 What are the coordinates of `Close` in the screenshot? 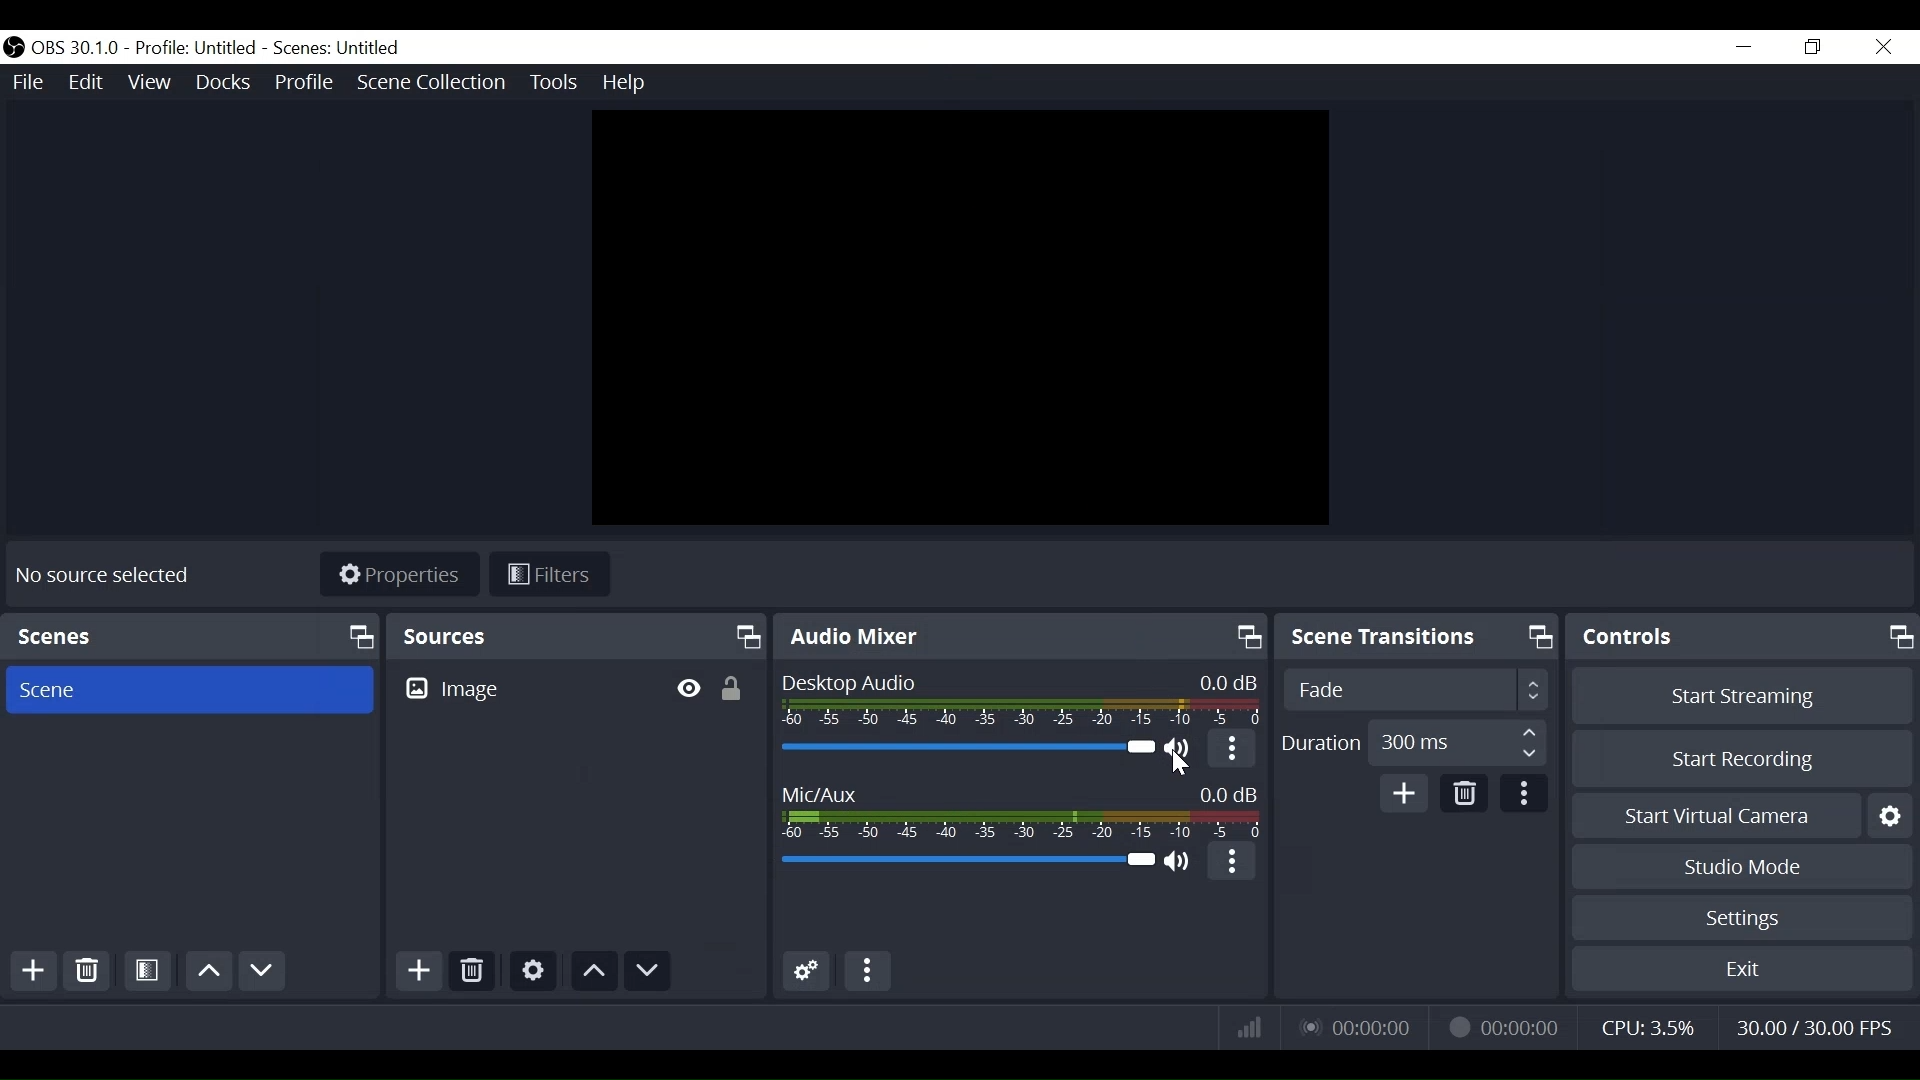 It's located at (1880, 48).